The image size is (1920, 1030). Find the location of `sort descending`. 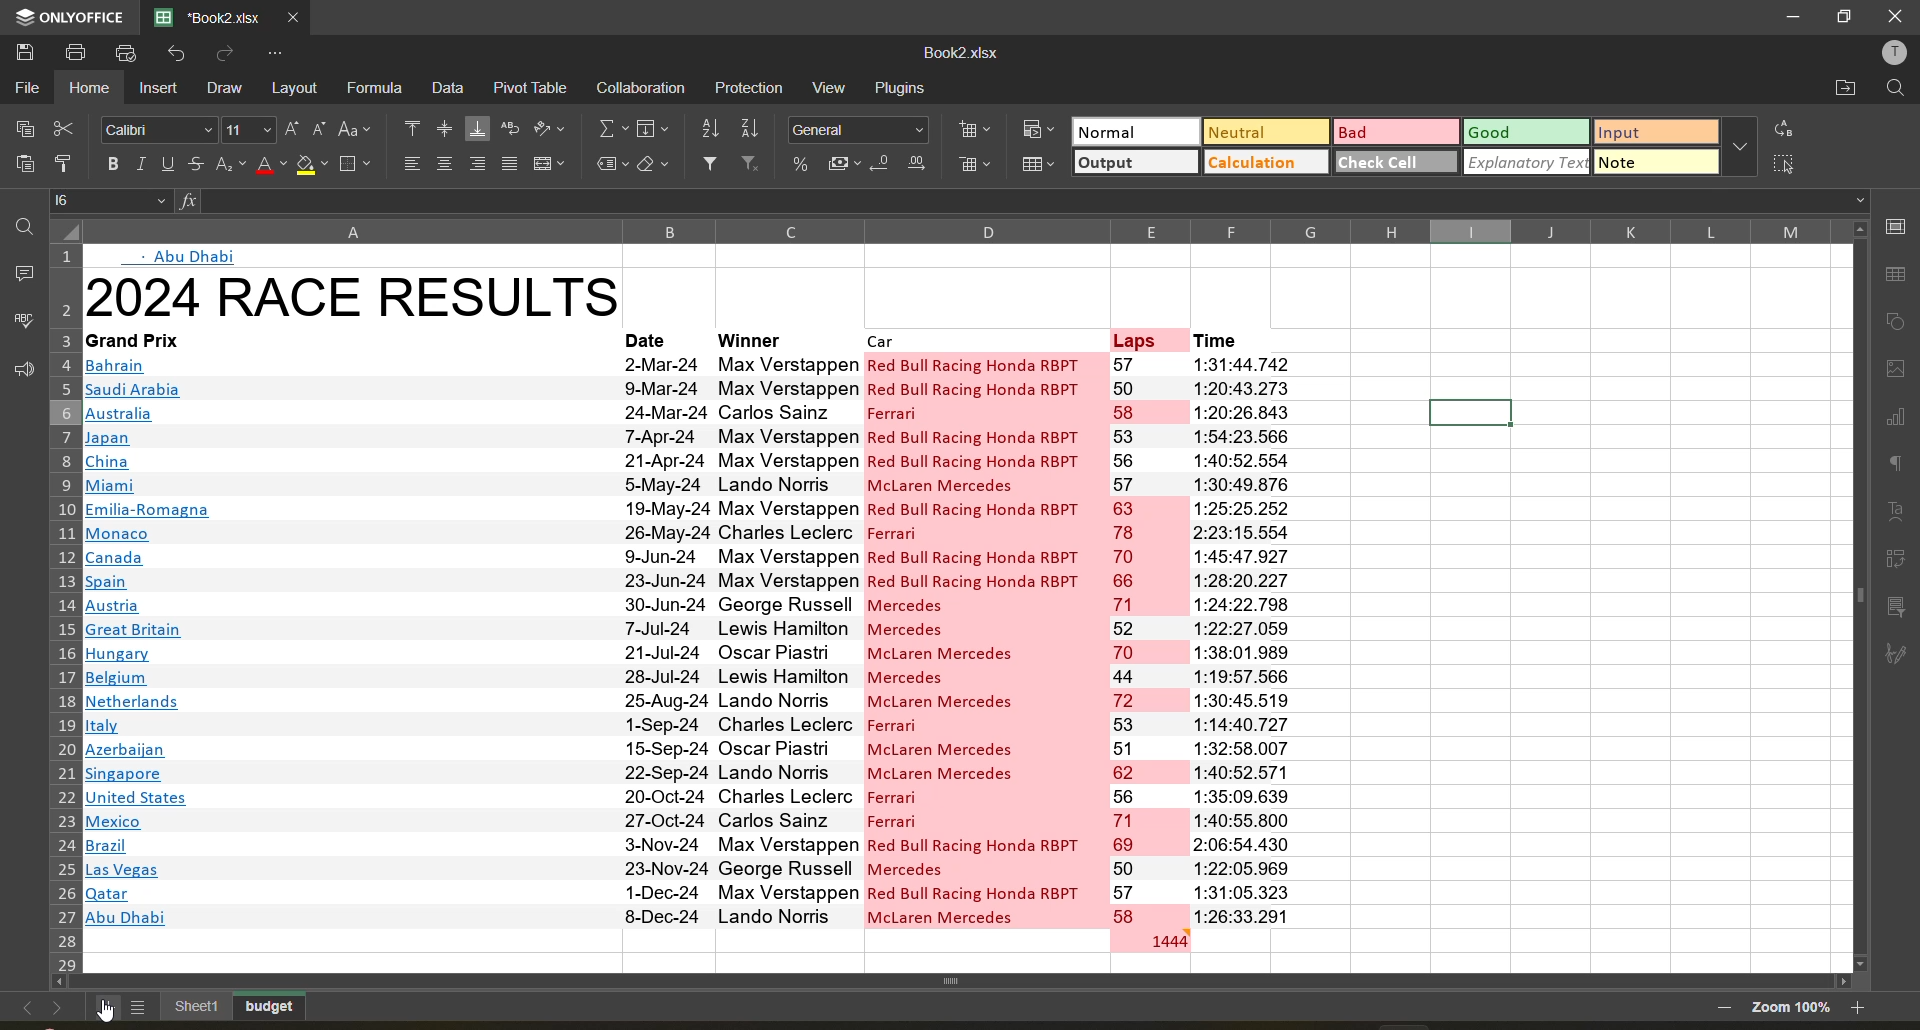

sort descending is located at coordinates (752, 129).